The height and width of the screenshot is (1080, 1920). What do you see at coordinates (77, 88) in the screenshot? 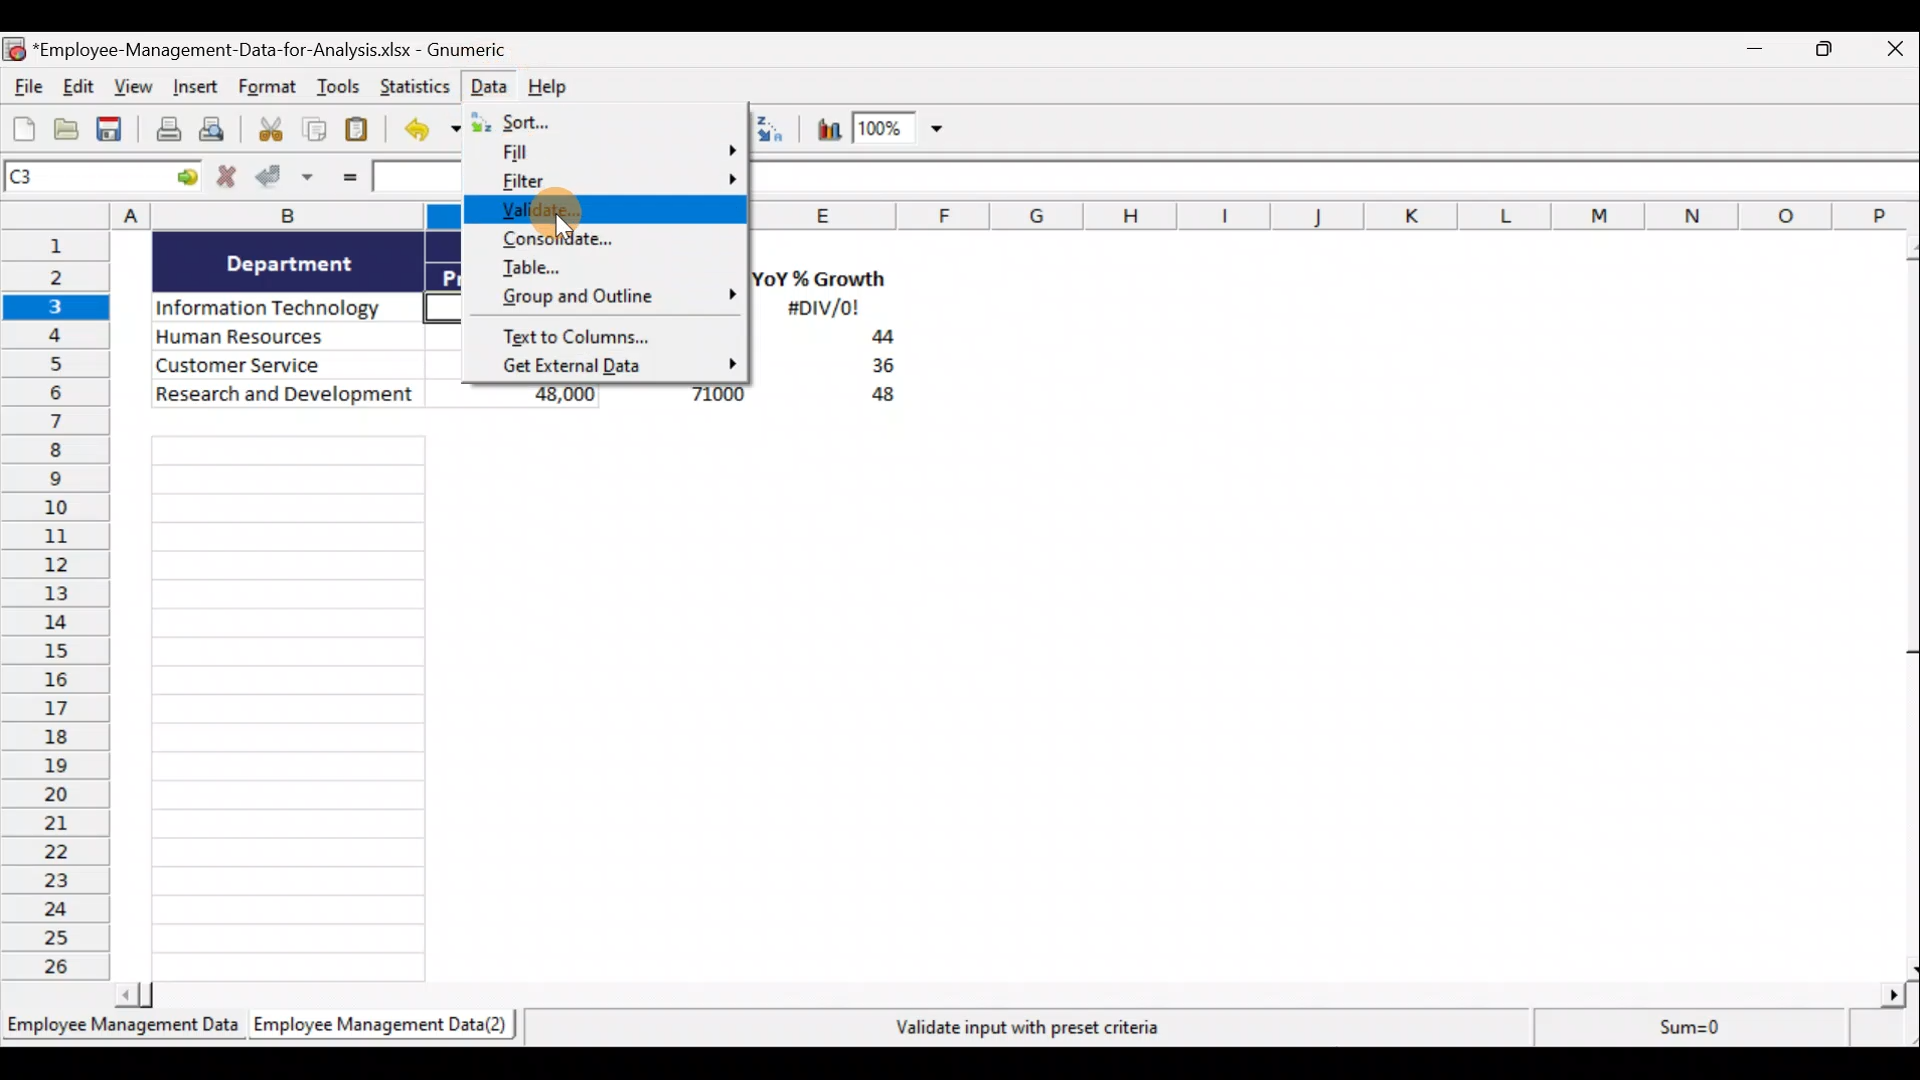
I see `Edit` at bounding box center [77, 88].